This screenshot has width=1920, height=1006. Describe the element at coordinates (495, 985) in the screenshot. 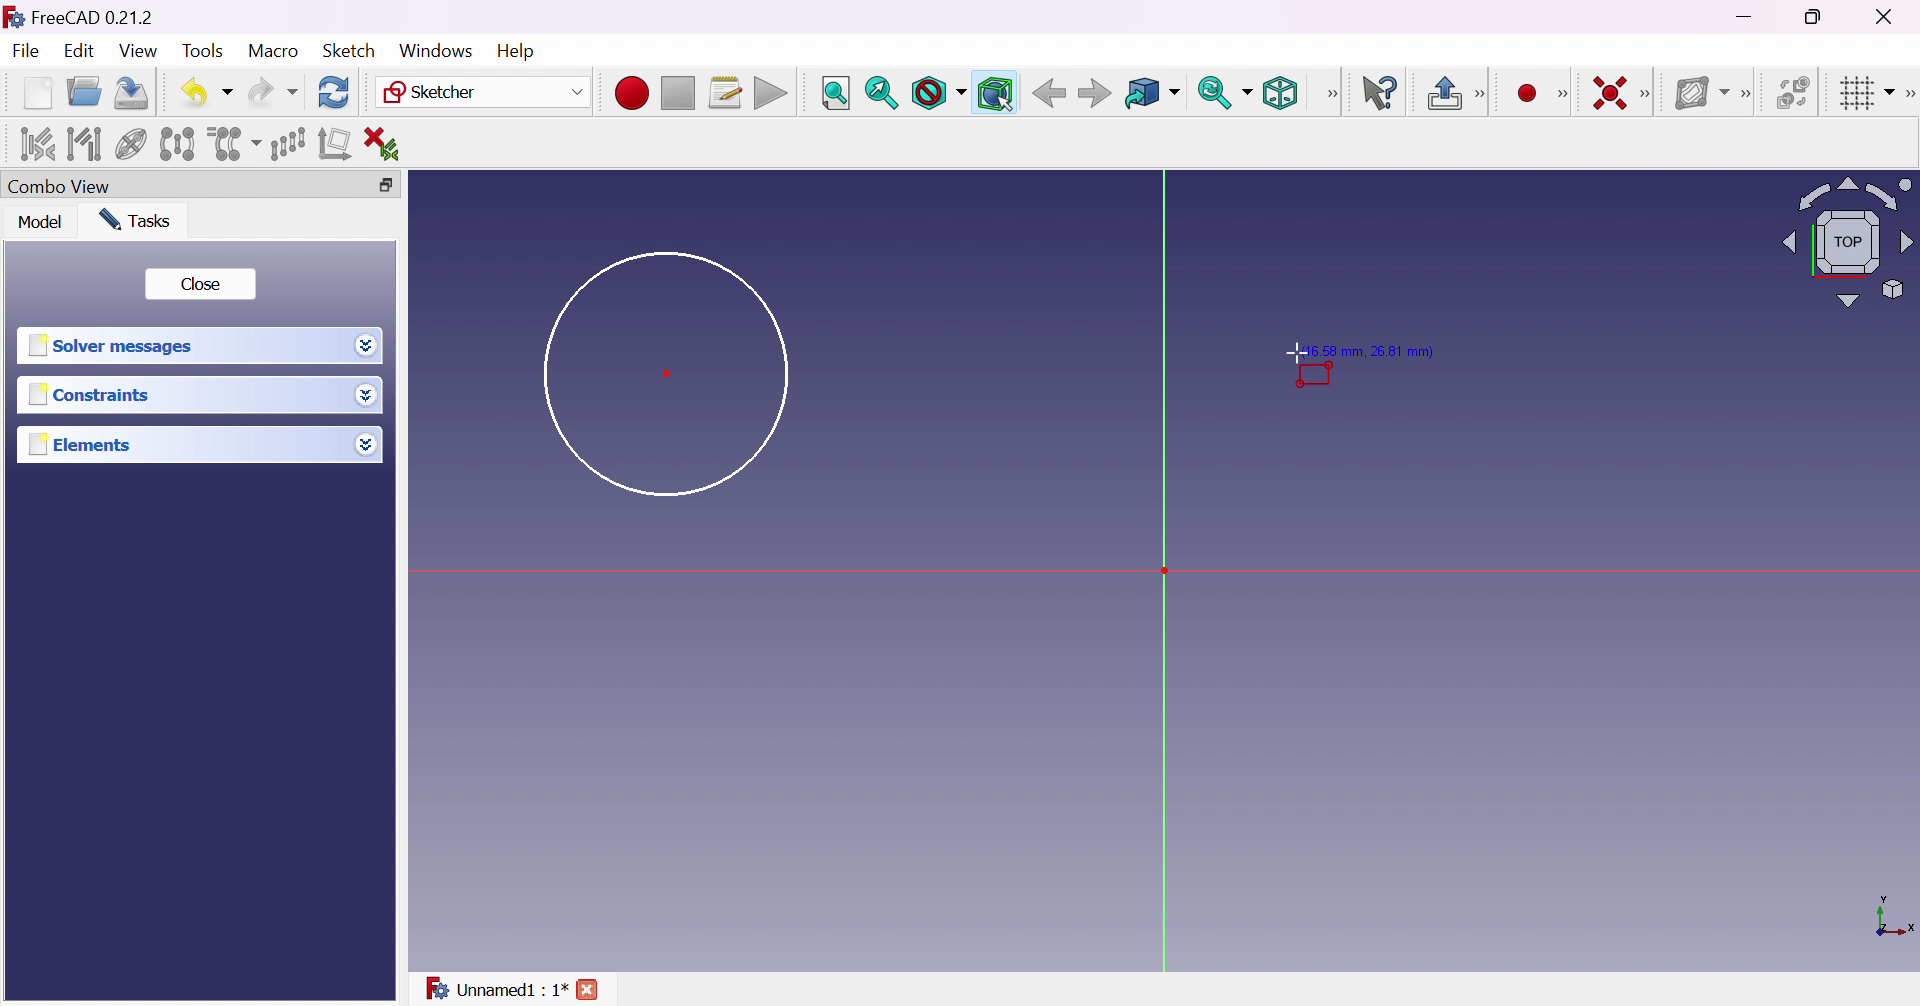

I see `Unnamed : 1*` at that location.